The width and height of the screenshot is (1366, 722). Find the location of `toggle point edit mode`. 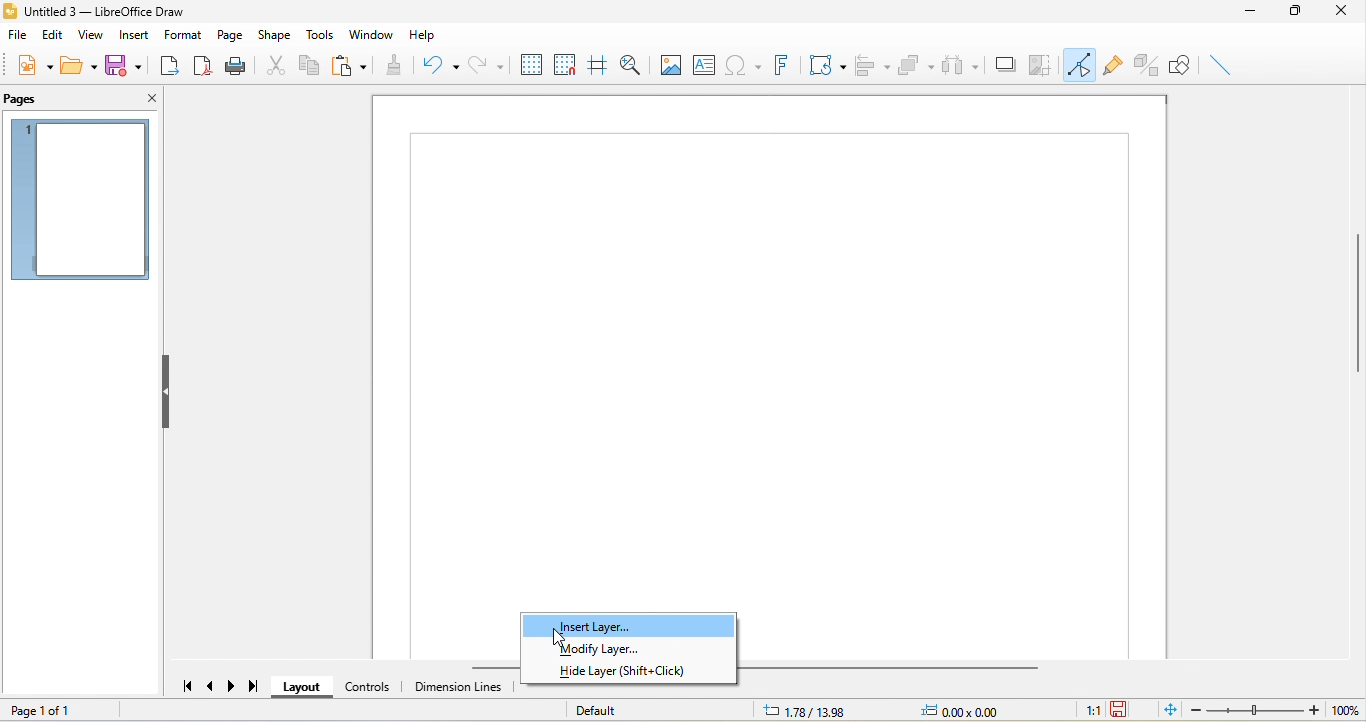

toggle point edit mode is located at coordinates (1081, 64).